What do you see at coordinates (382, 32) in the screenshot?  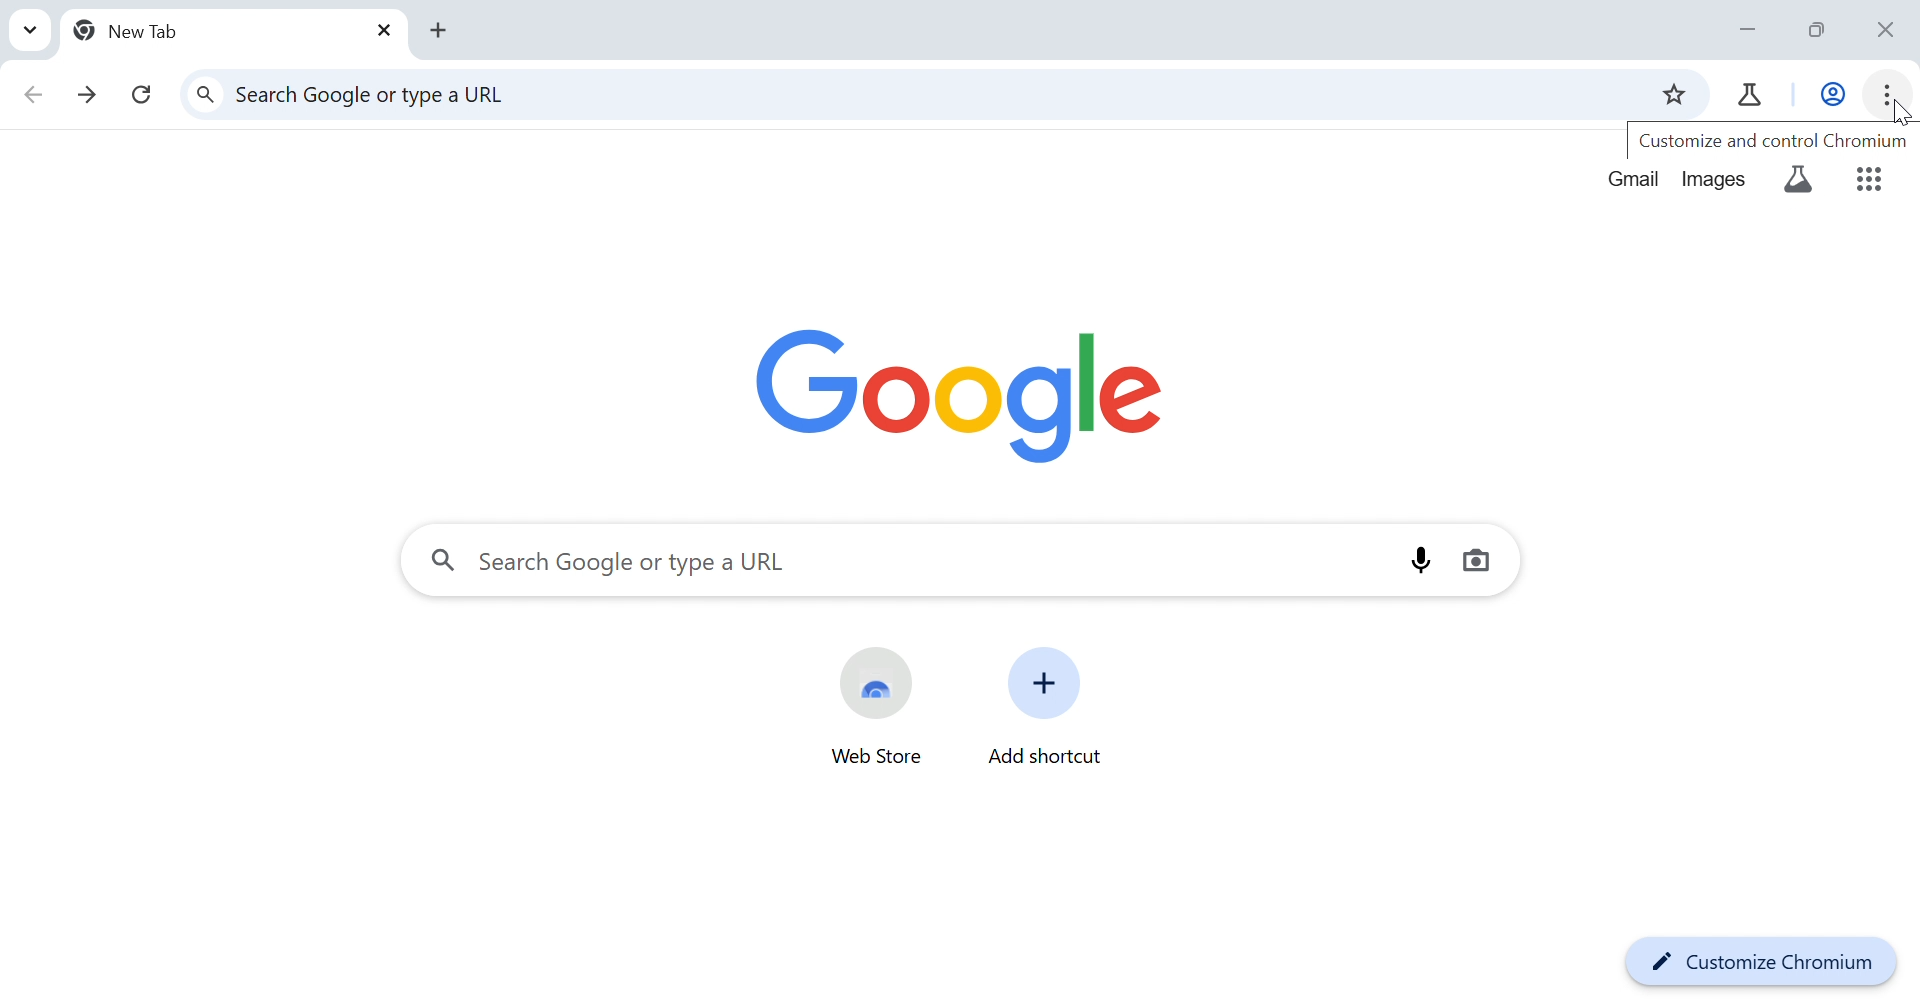 I see `Close` at bounding box center [382, 32].